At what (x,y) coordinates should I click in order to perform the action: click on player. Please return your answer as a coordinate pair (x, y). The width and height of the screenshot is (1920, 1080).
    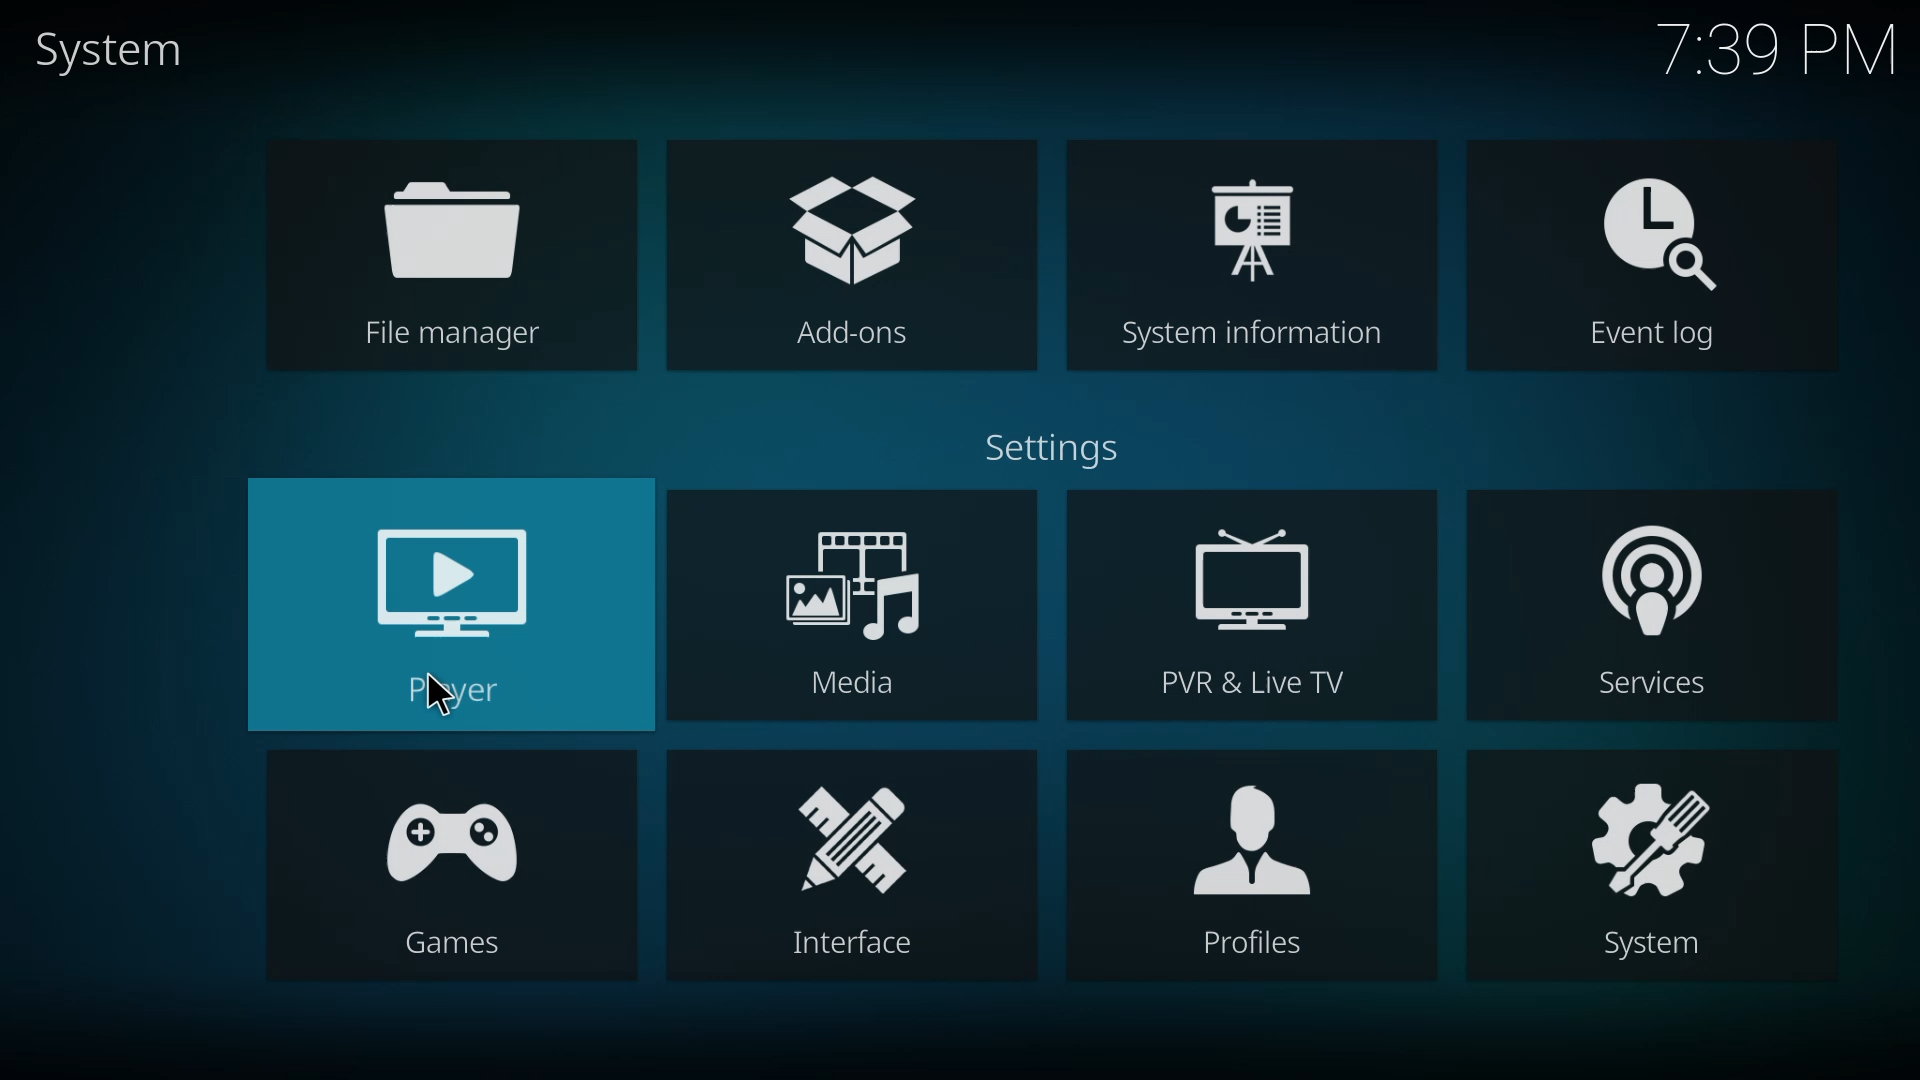
    Looking at the image, I should click on (454, 609).